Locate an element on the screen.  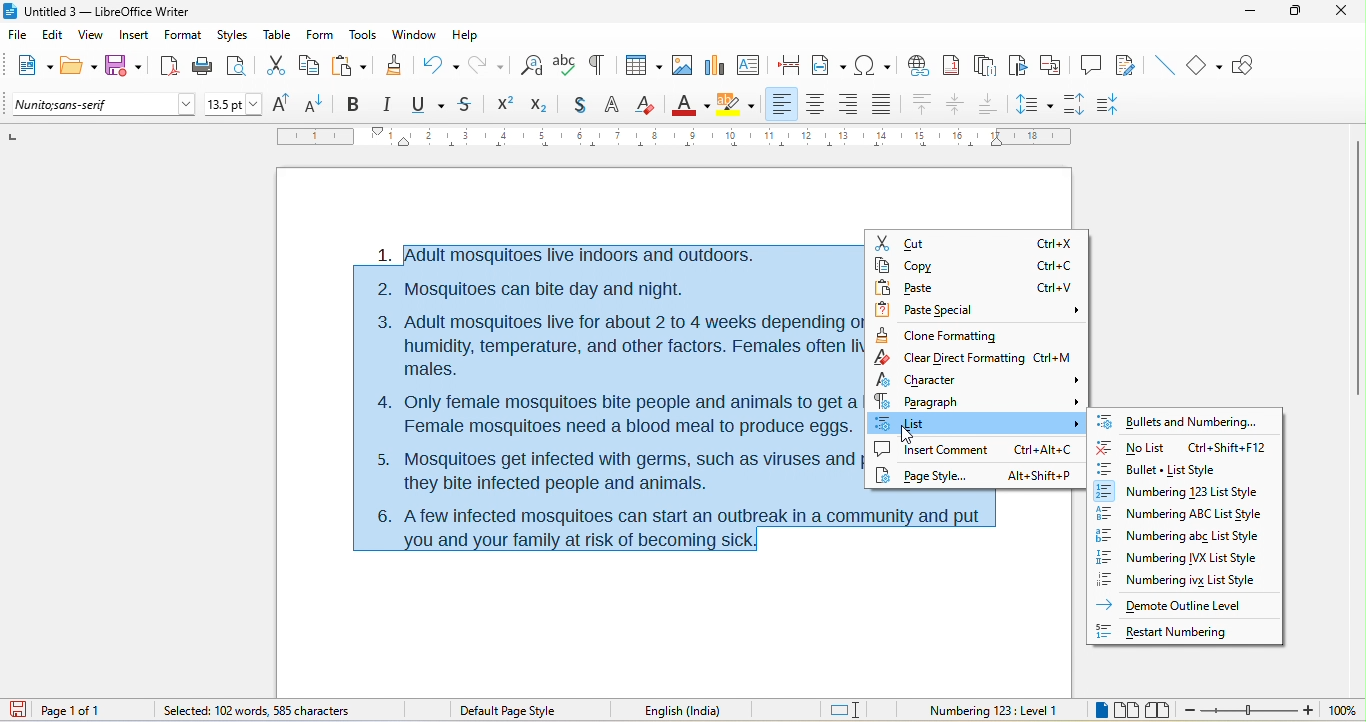
save is located at coordinates (124, 65).